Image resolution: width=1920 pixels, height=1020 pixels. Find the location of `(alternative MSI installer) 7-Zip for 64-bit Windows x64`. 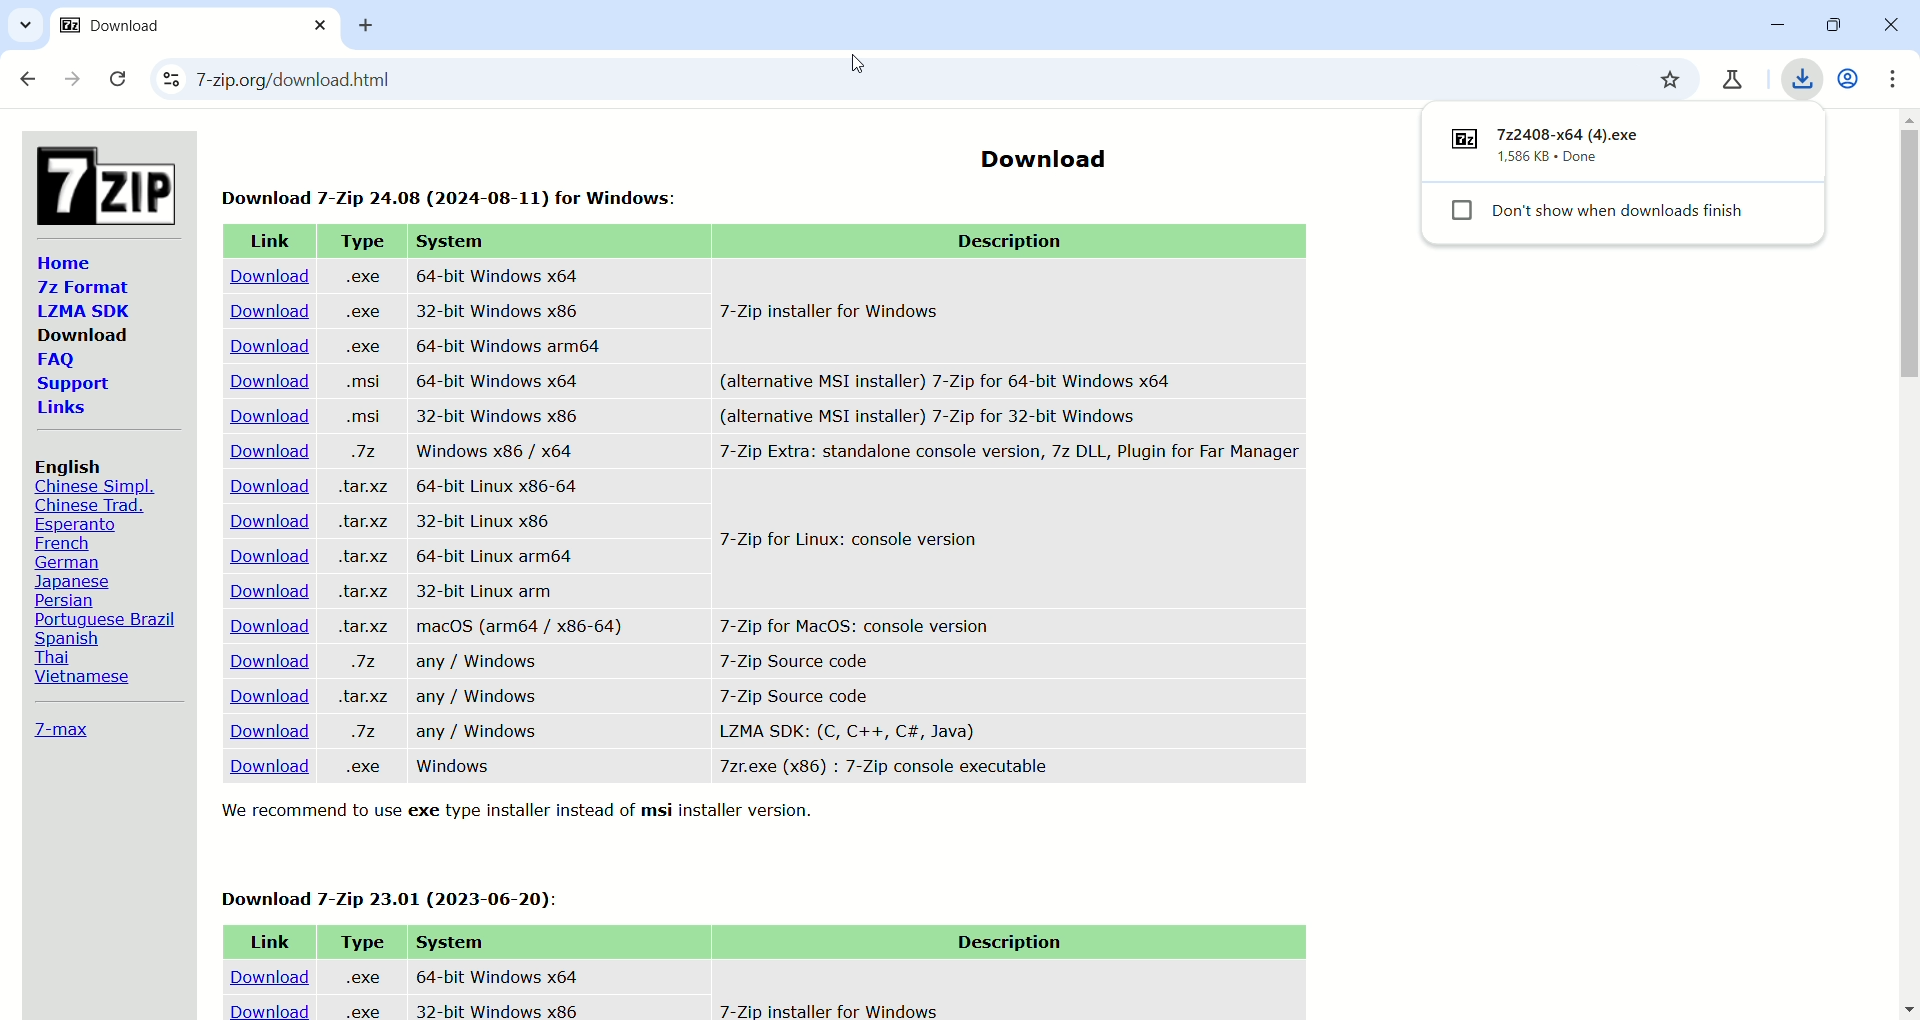

(alternative MSI installer) 7-Zip for 64-bit Windows x64 is located at coordinates (948, 377).